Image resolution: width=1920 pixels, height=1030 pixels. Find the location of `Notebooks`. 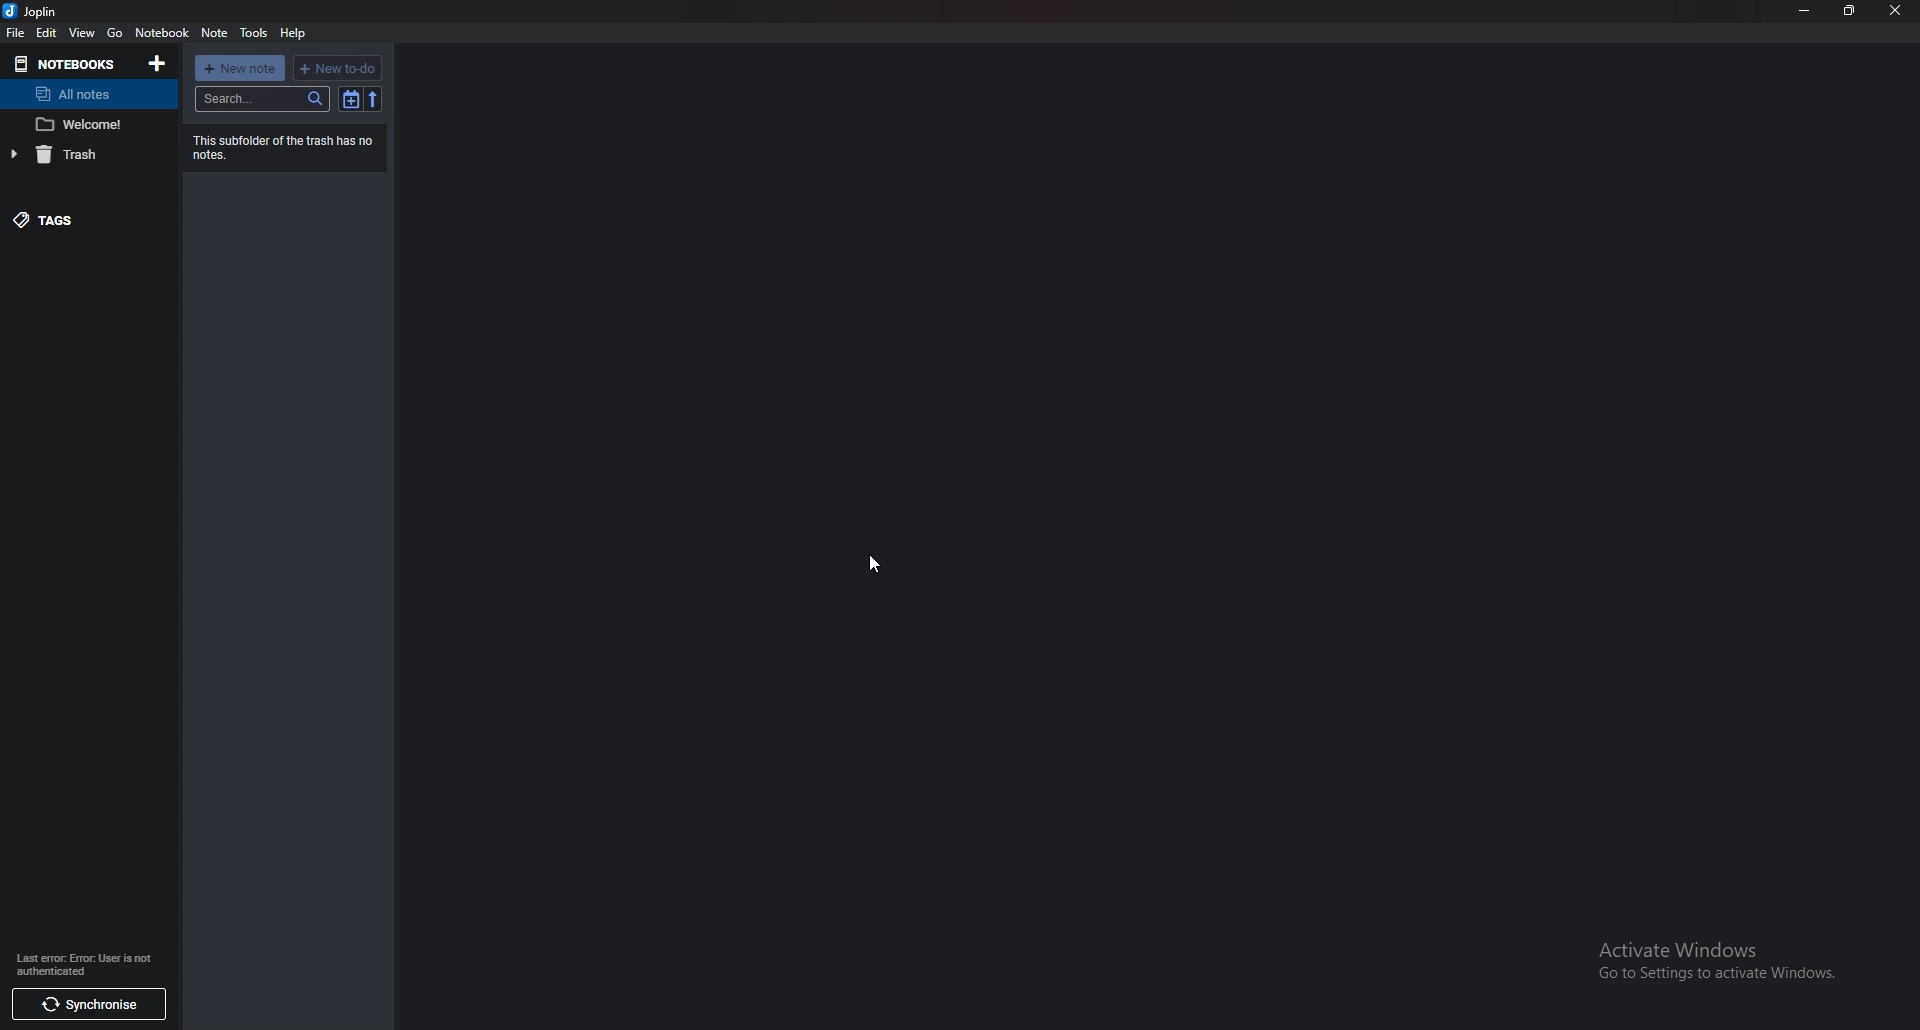

Notebooks is located at coordinates (68, 64).